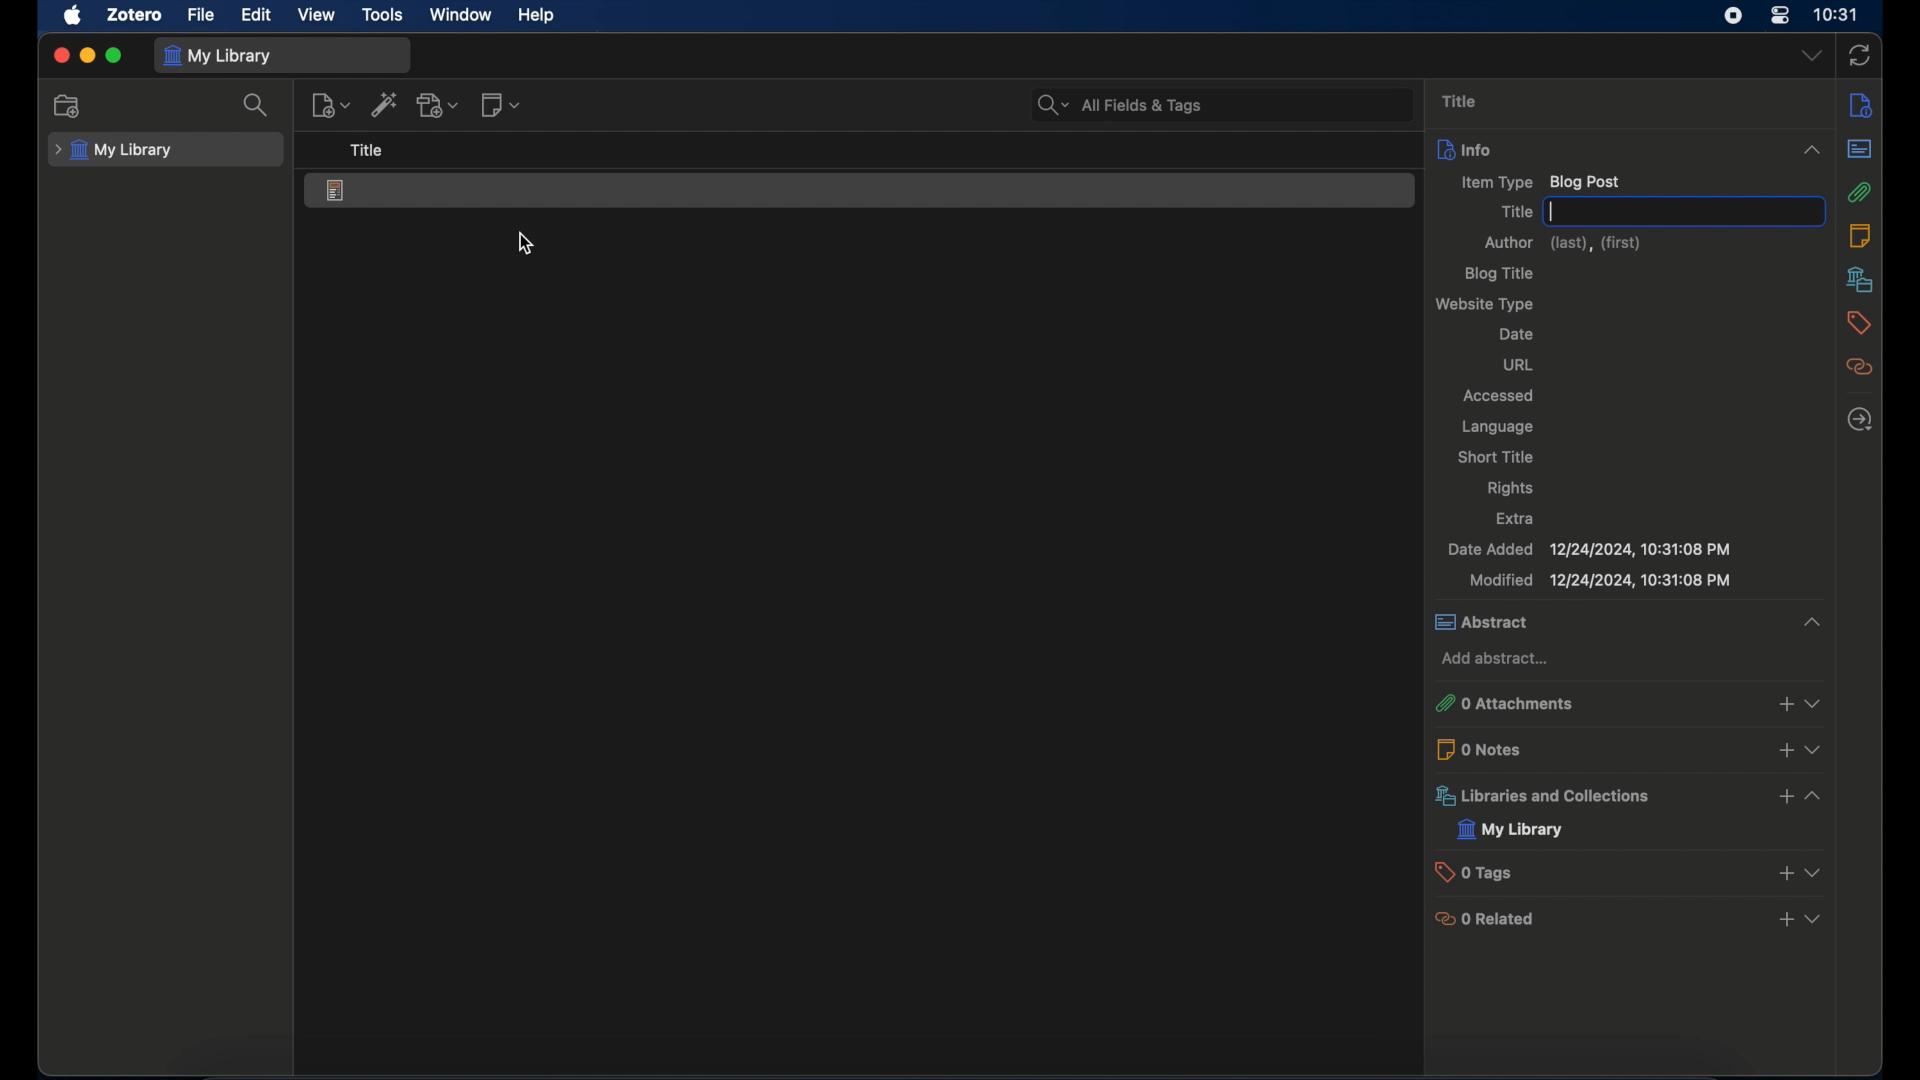 The image size is (1920, 1080). I want to click on add abstract, so click(1495, 661).